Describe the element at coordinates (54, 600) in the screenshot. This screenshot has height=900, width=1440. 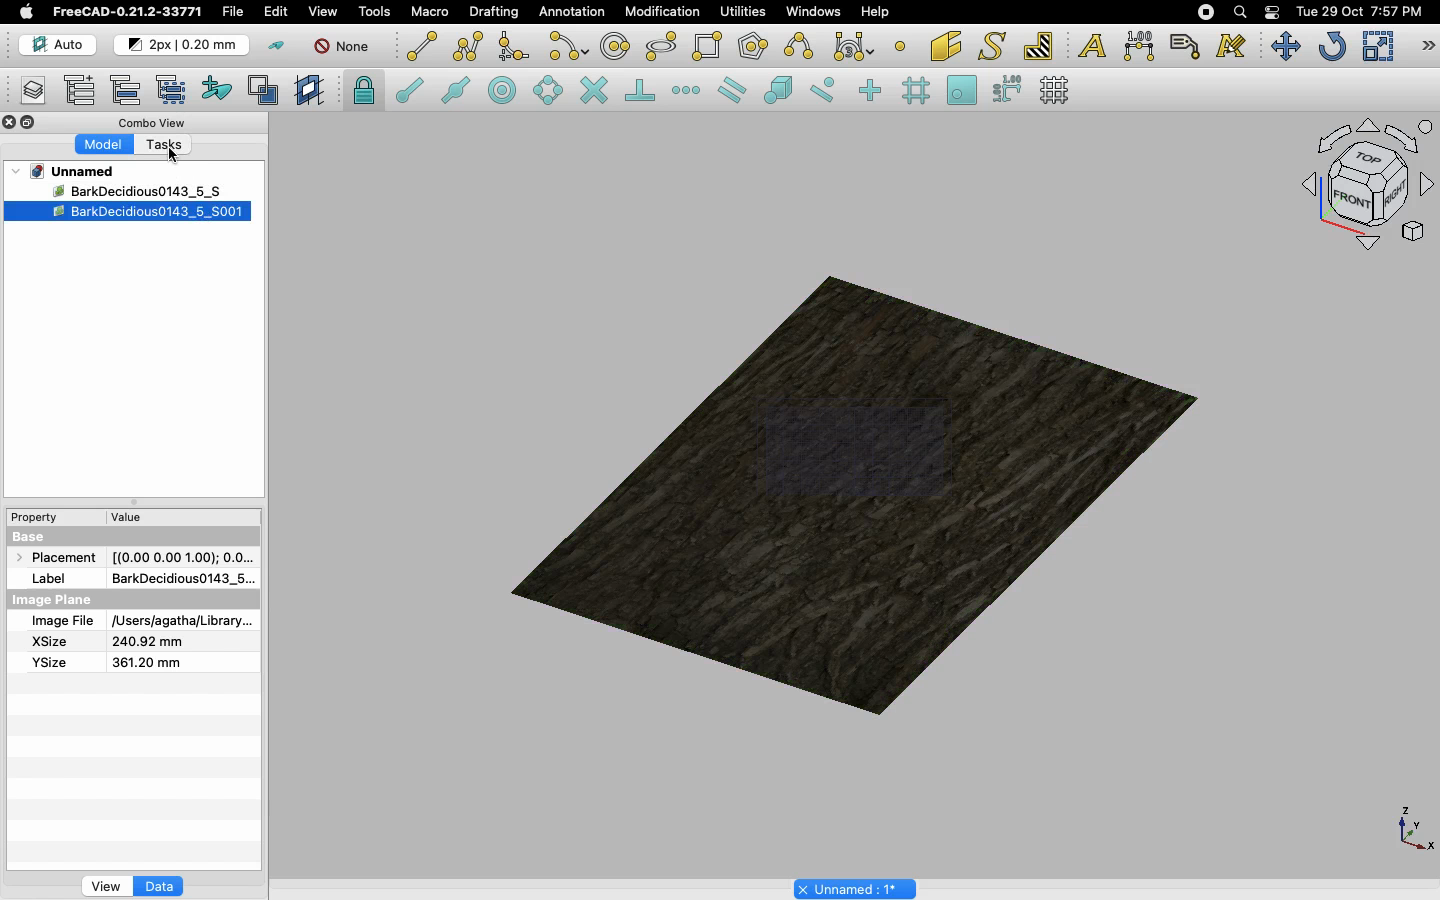
I see `Image Plane` at that location.